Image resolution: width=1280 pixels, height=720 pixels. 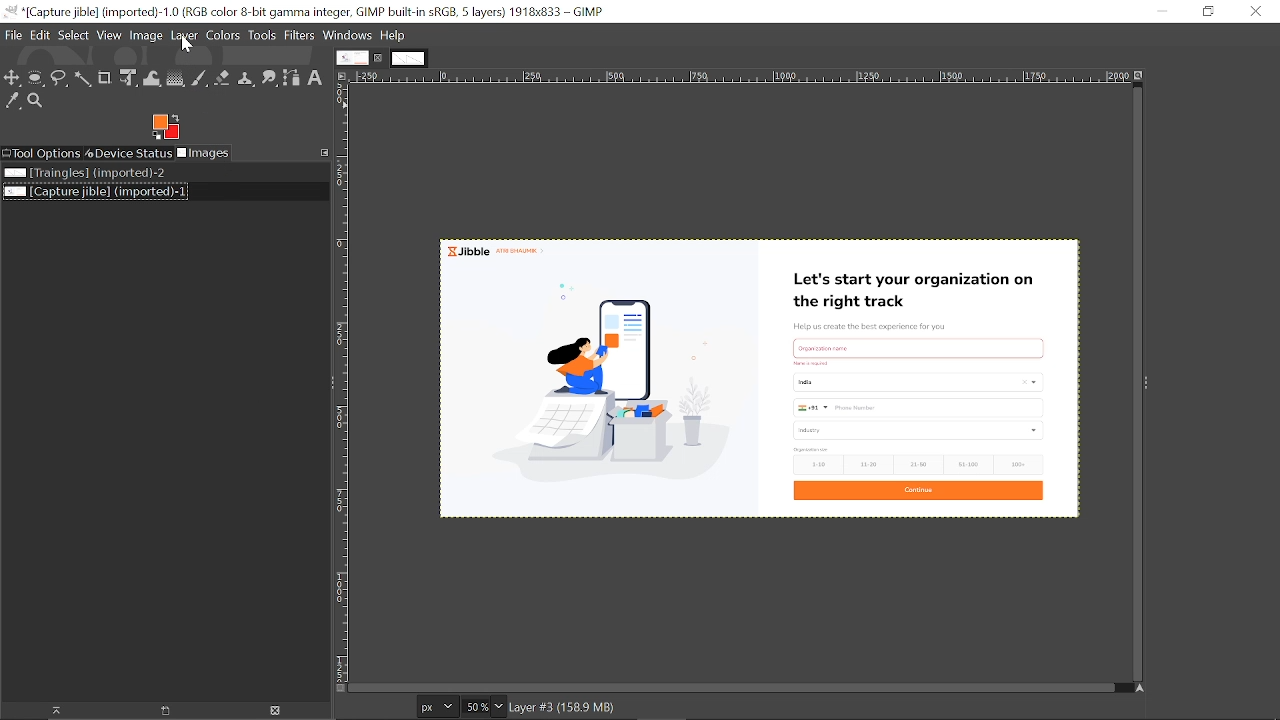 I want to click on Colors, so click(x=223, y=35).